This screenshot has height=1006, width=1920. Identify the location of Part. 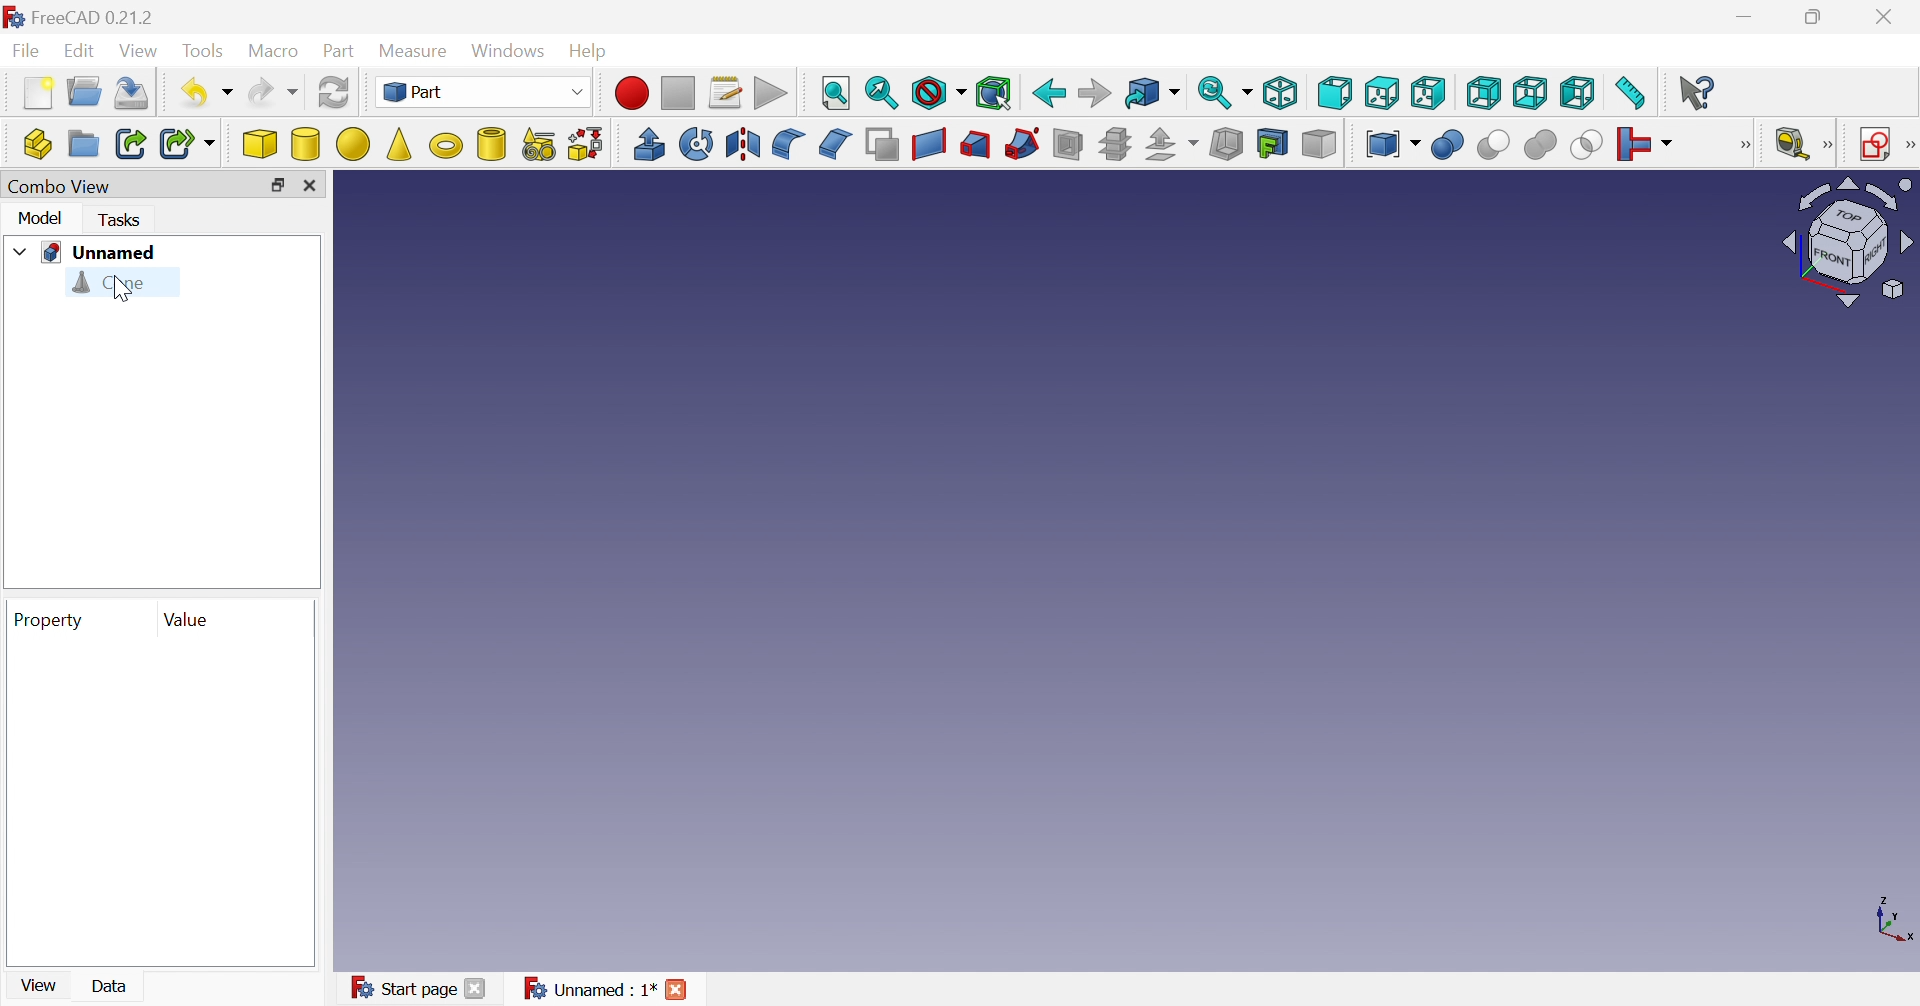
(483, 90).